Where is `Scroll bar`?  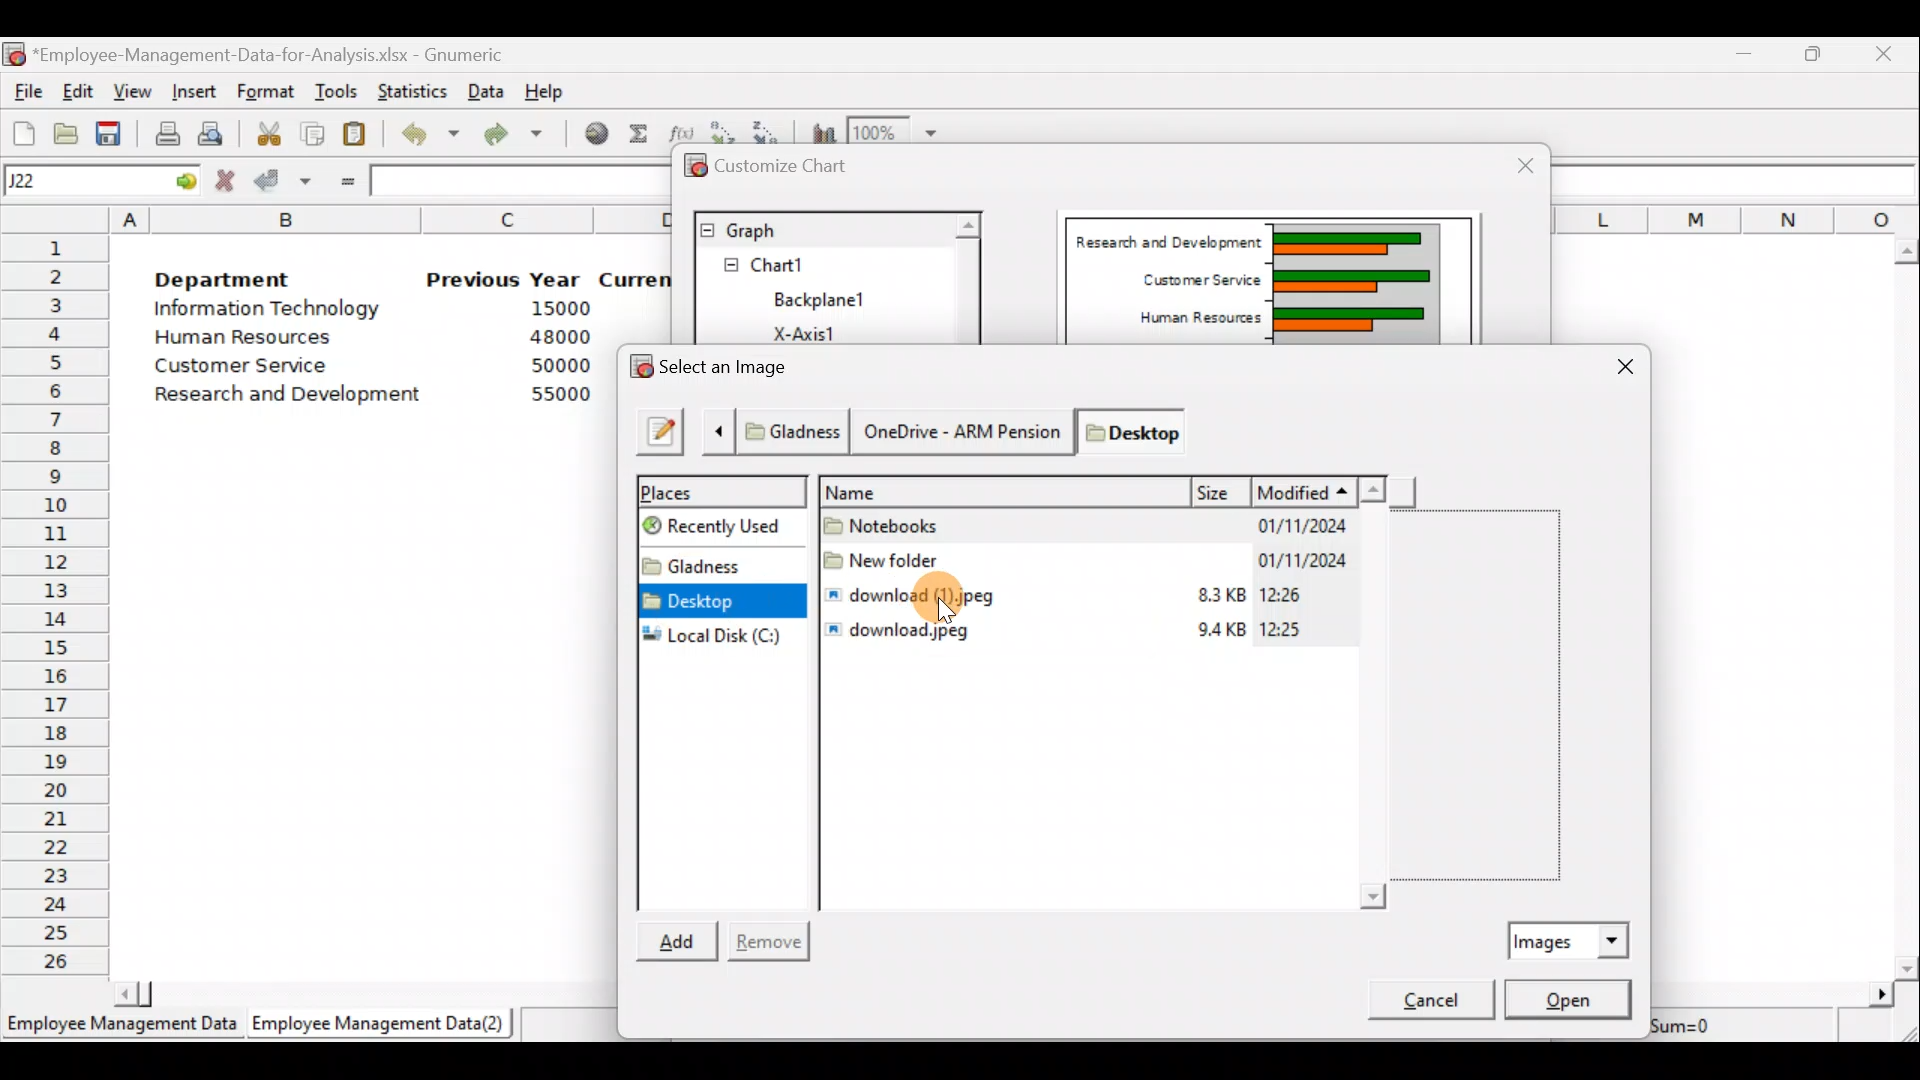
Scroll bar is located at coordinates (1908, 602).